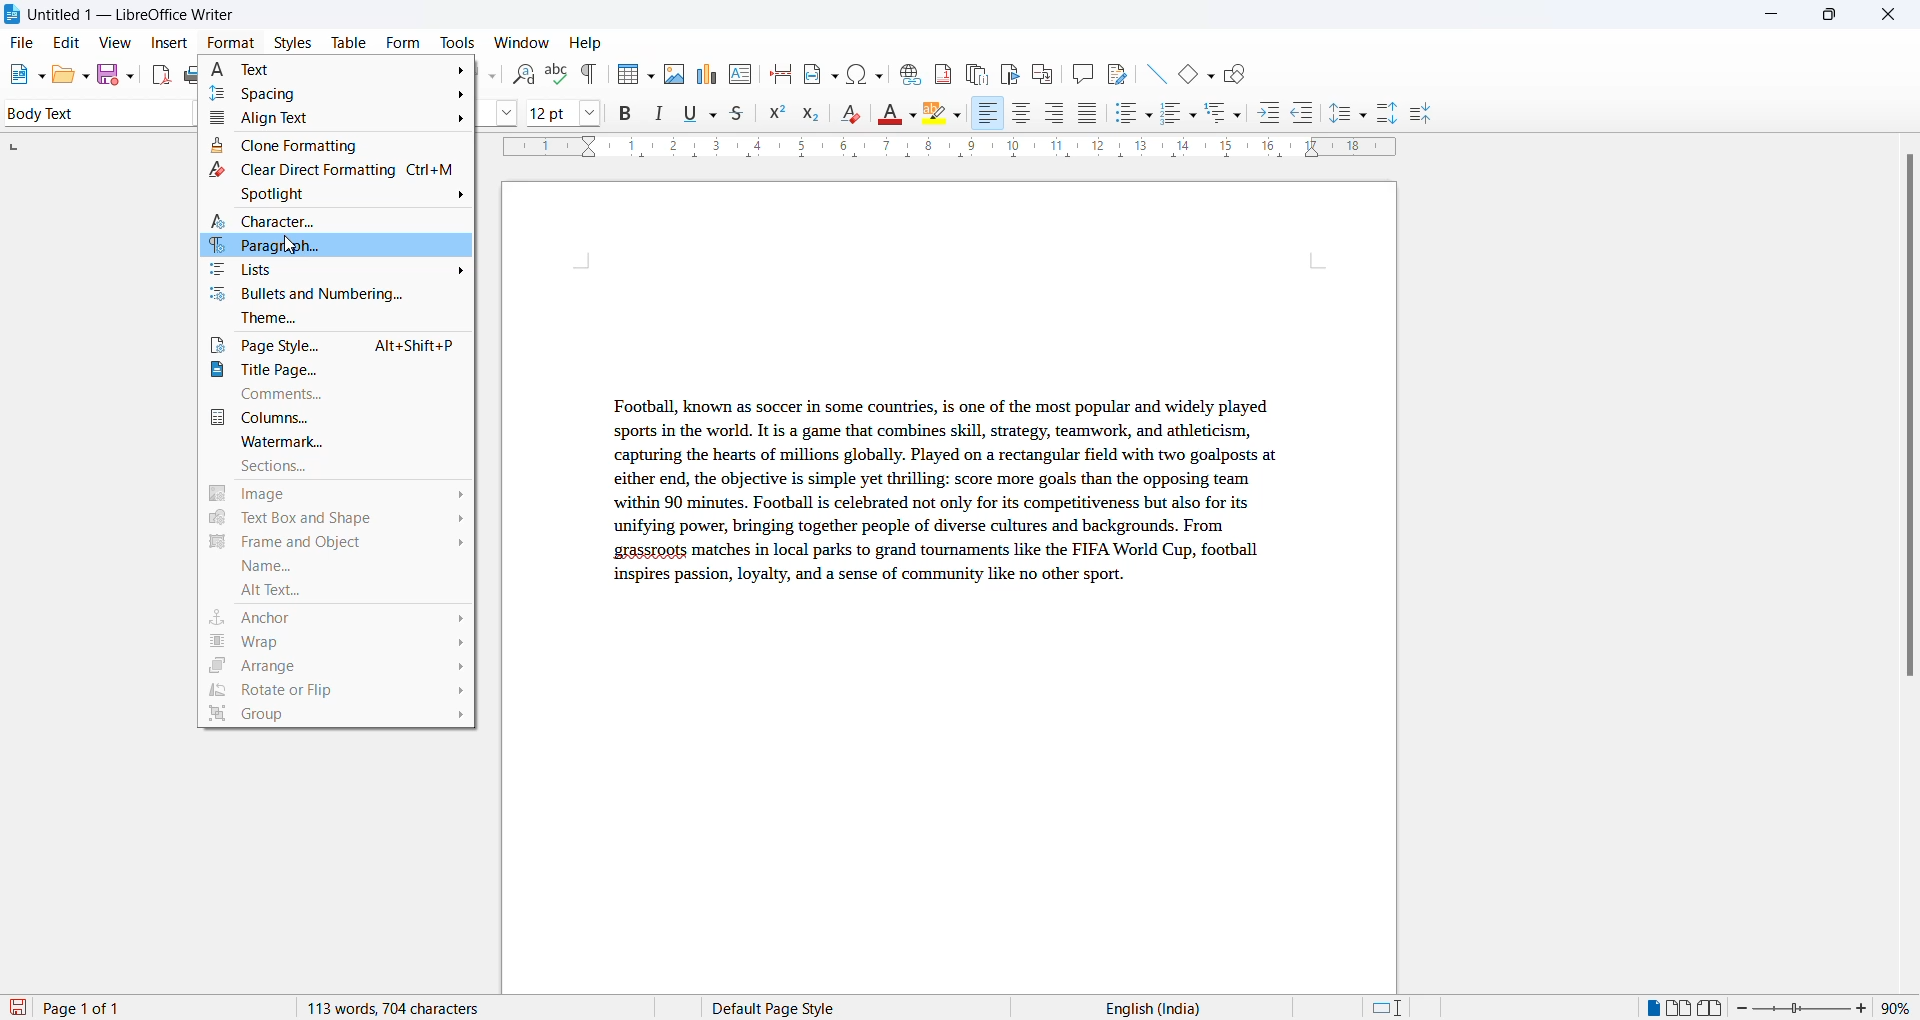  What do you see at coordinates (591, 112) in the screenshot?
I see `font size options` at bounding box center [591, 112].